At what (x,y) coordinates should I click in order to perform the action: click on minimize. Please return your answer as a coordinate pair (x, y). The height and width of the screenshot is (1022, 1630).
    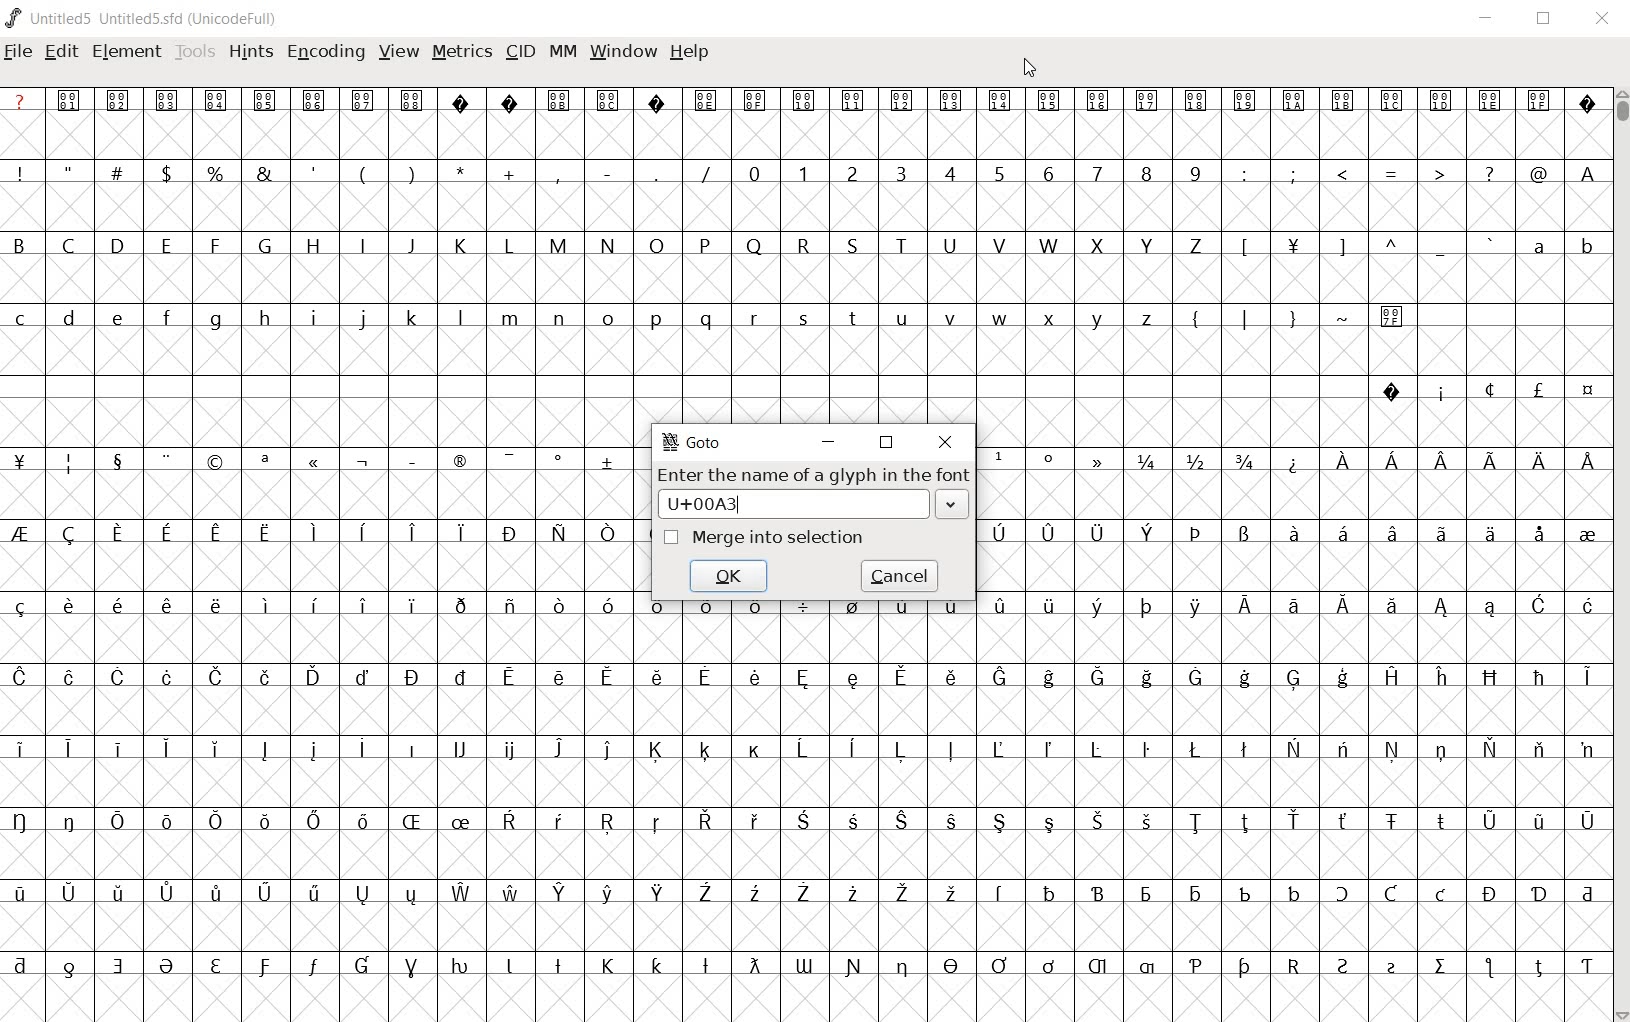
    Looking at the image, I should click on (827, 442).